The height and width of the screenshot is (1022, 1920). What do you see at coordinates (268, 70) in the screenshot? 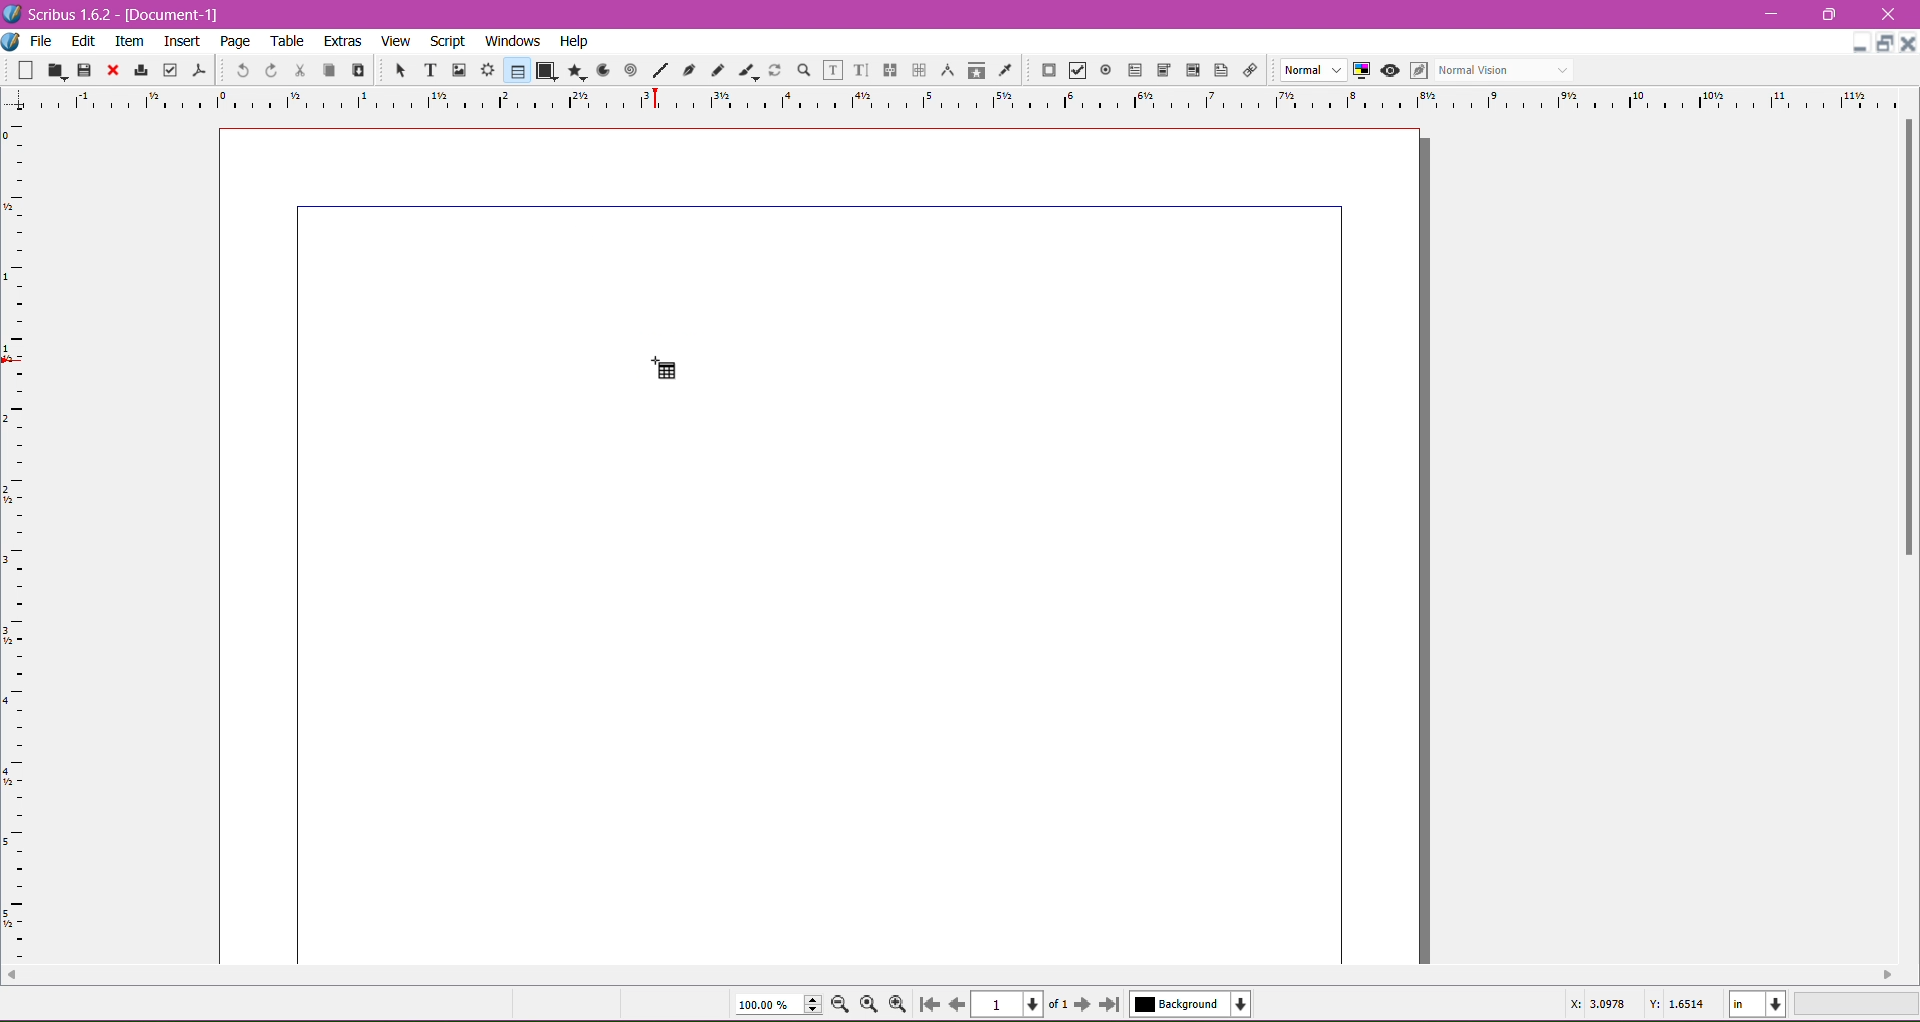
I see `Redo` at bounding box center [268, 70].